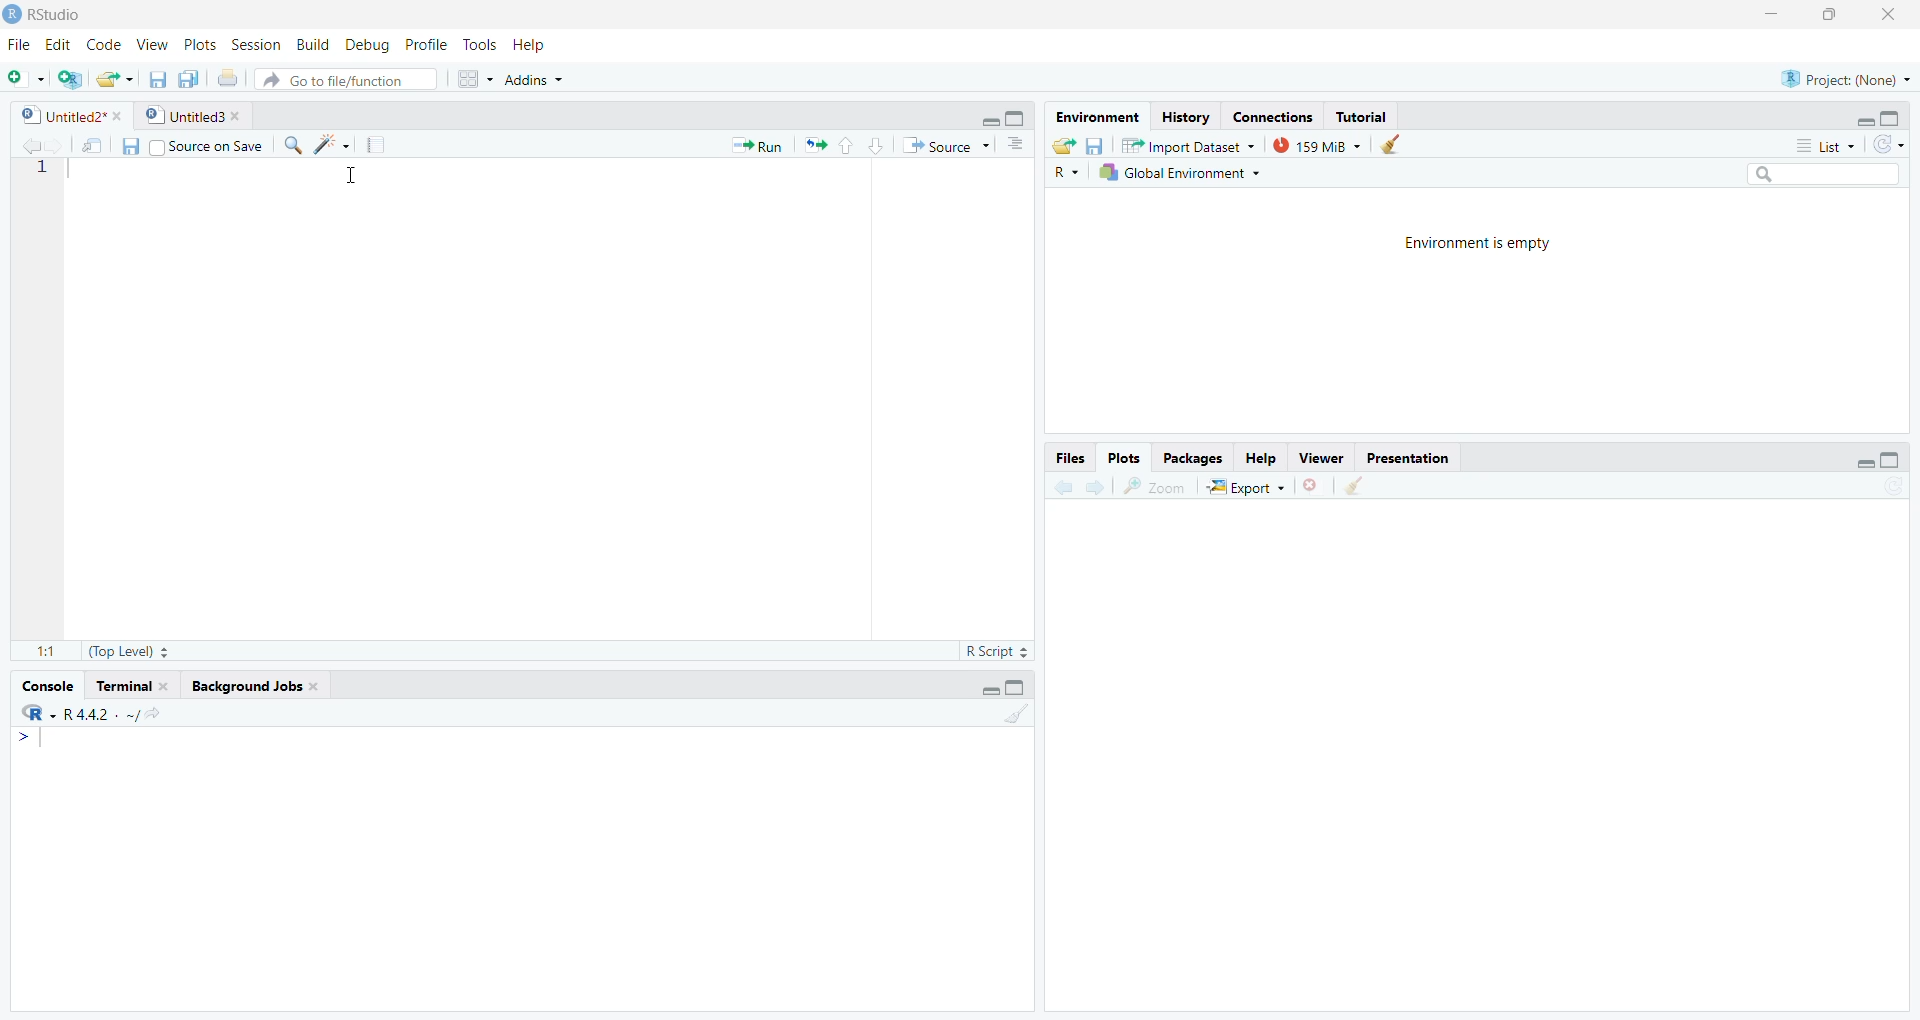  I want to click on Terminal, so click(132, 687).